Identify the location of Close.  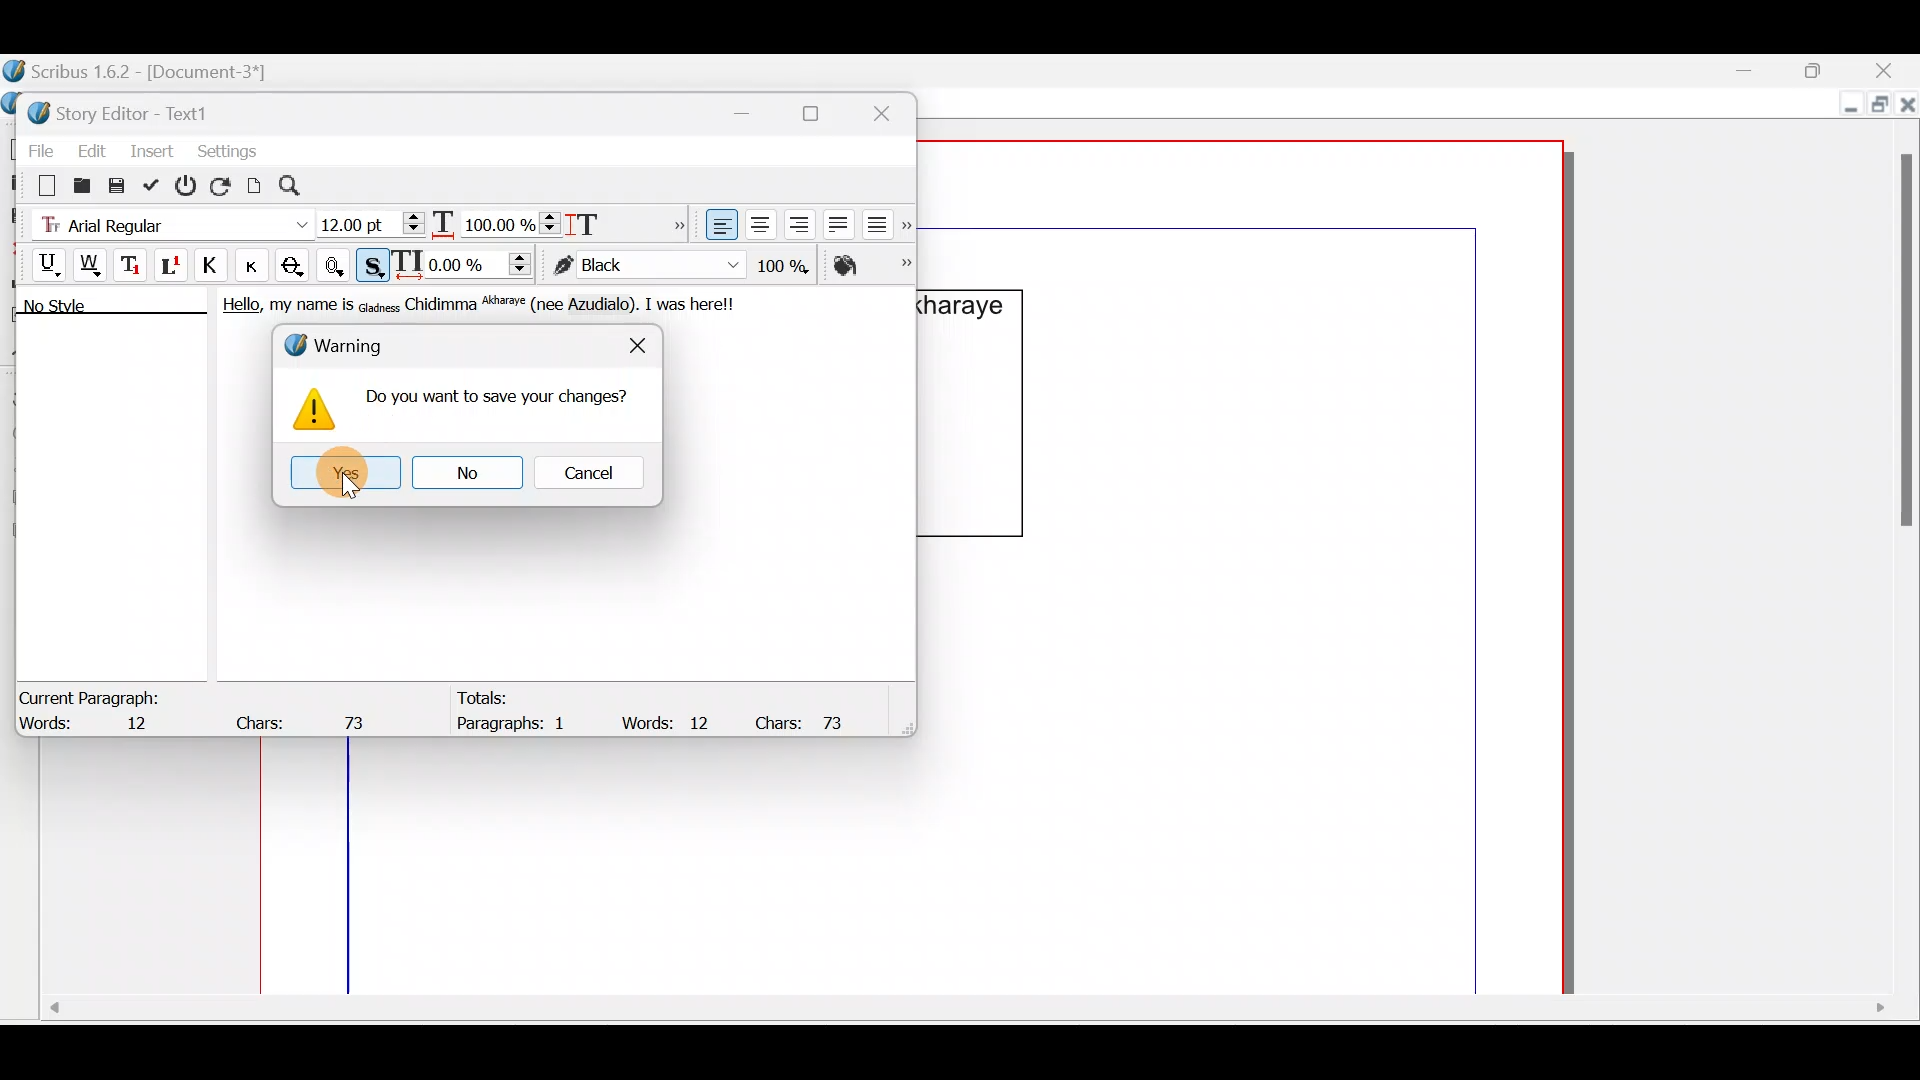
(1890, 70).